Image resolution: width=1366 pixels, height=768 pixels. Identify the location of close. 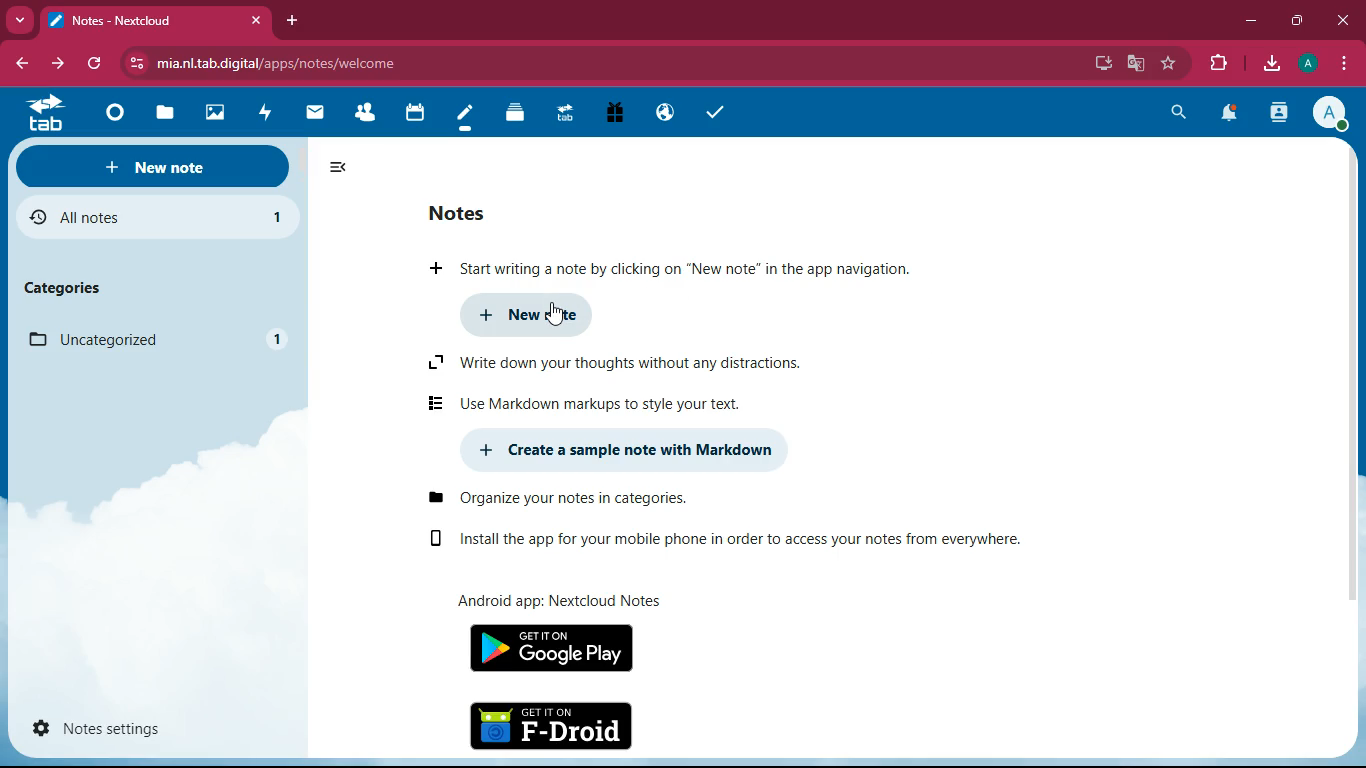
(257, 22).